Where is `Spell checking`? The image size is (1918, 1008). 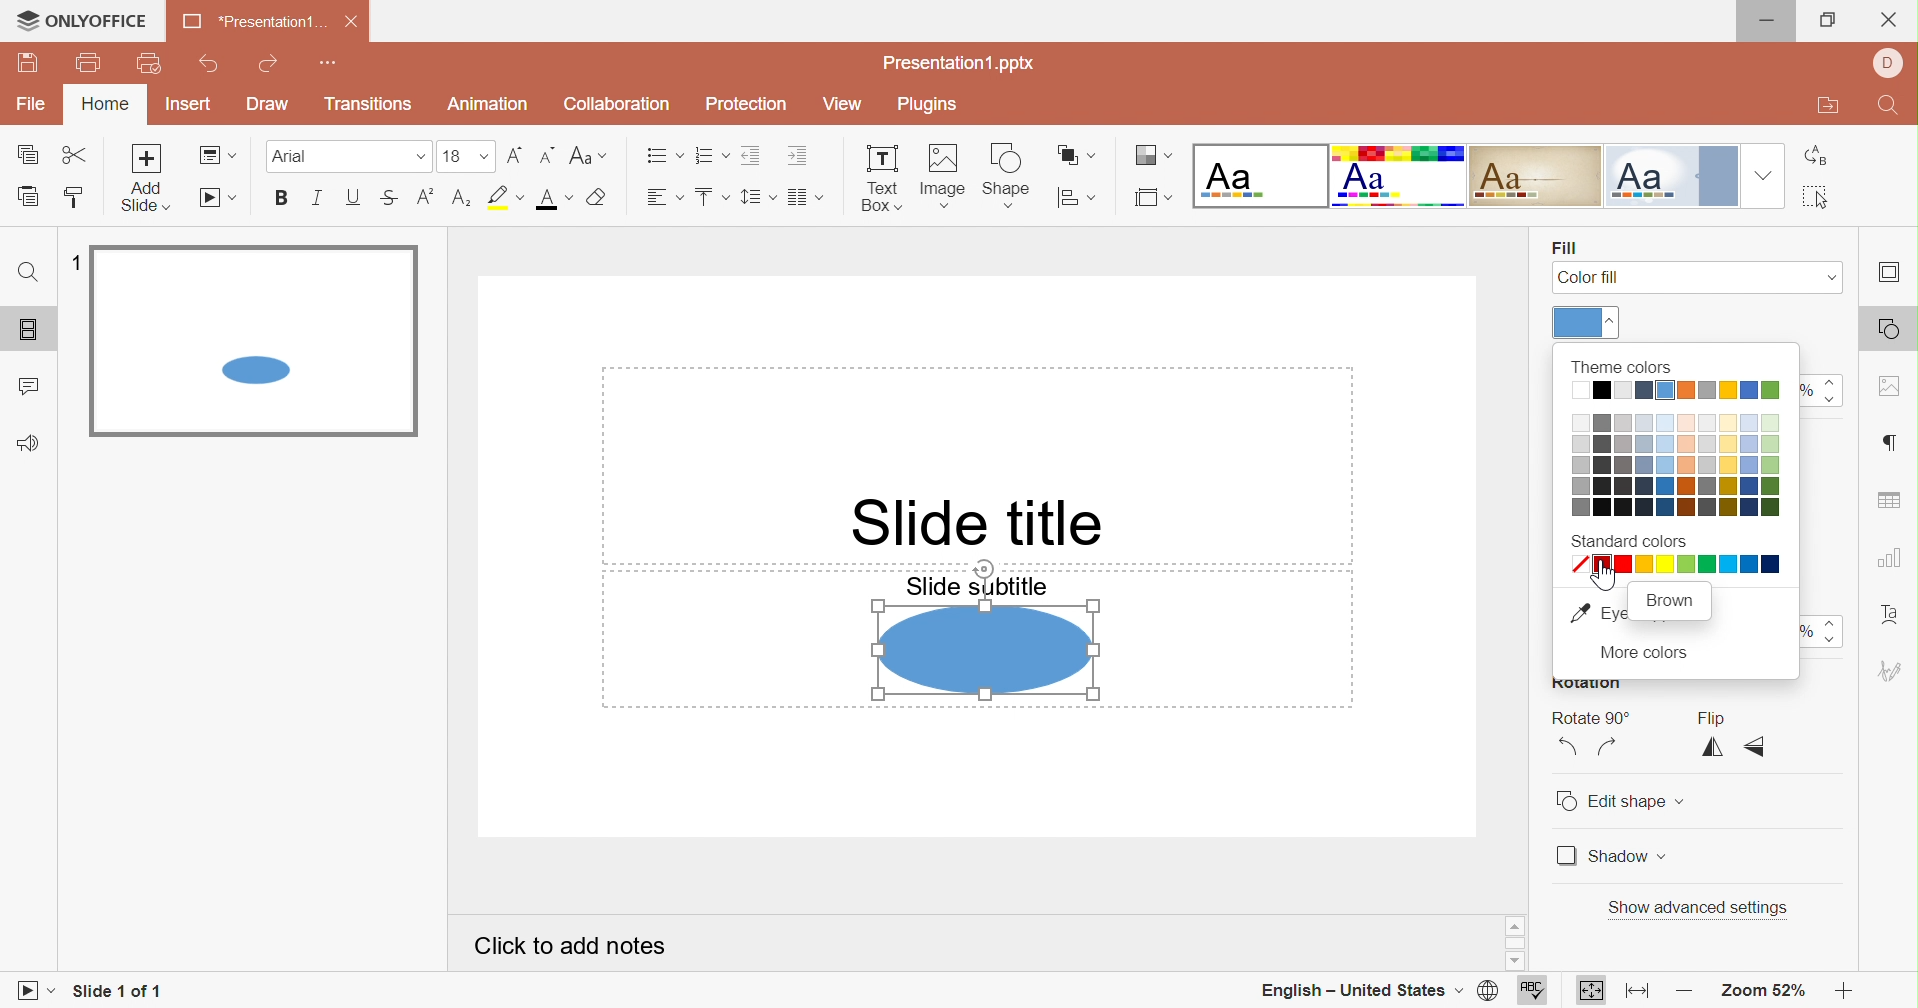 Spell checking is located at coordinates (1535, 990).